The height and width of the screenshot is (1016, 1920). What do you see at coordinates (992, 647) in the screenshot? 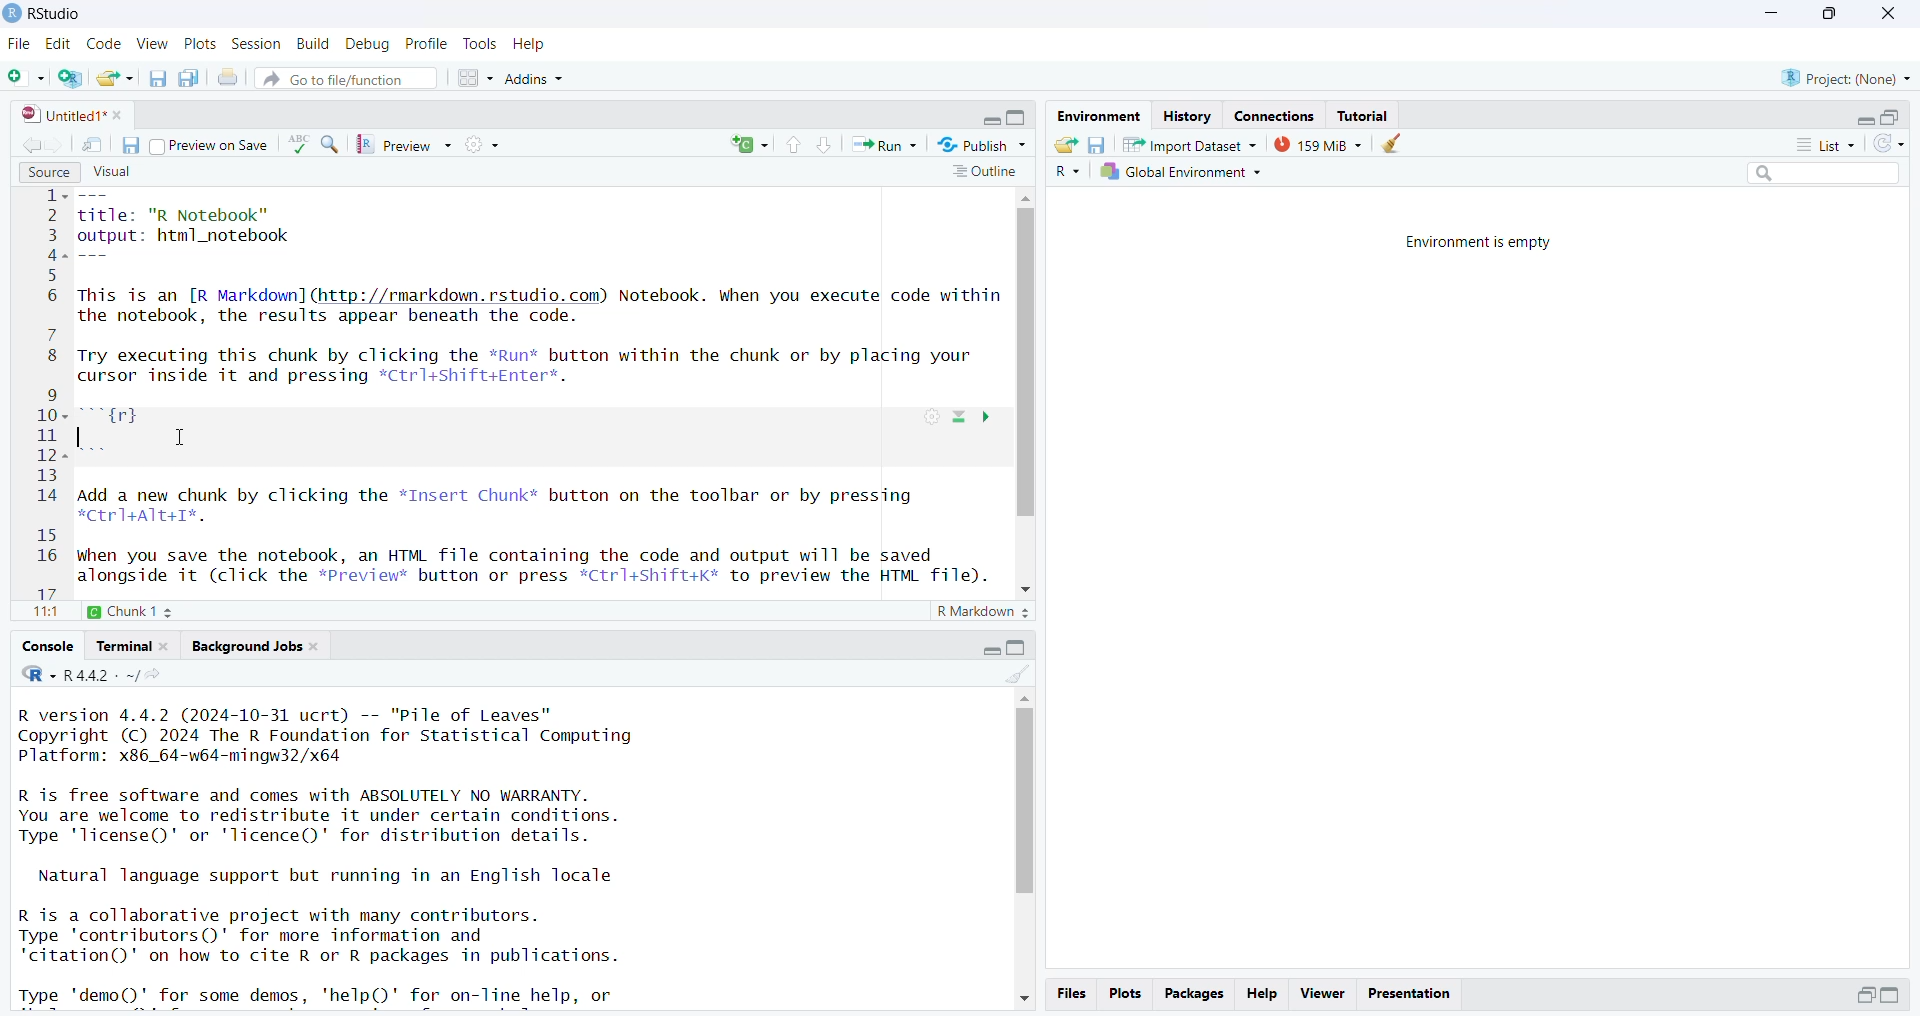
I see `expand` at bounding box center [992, 647].